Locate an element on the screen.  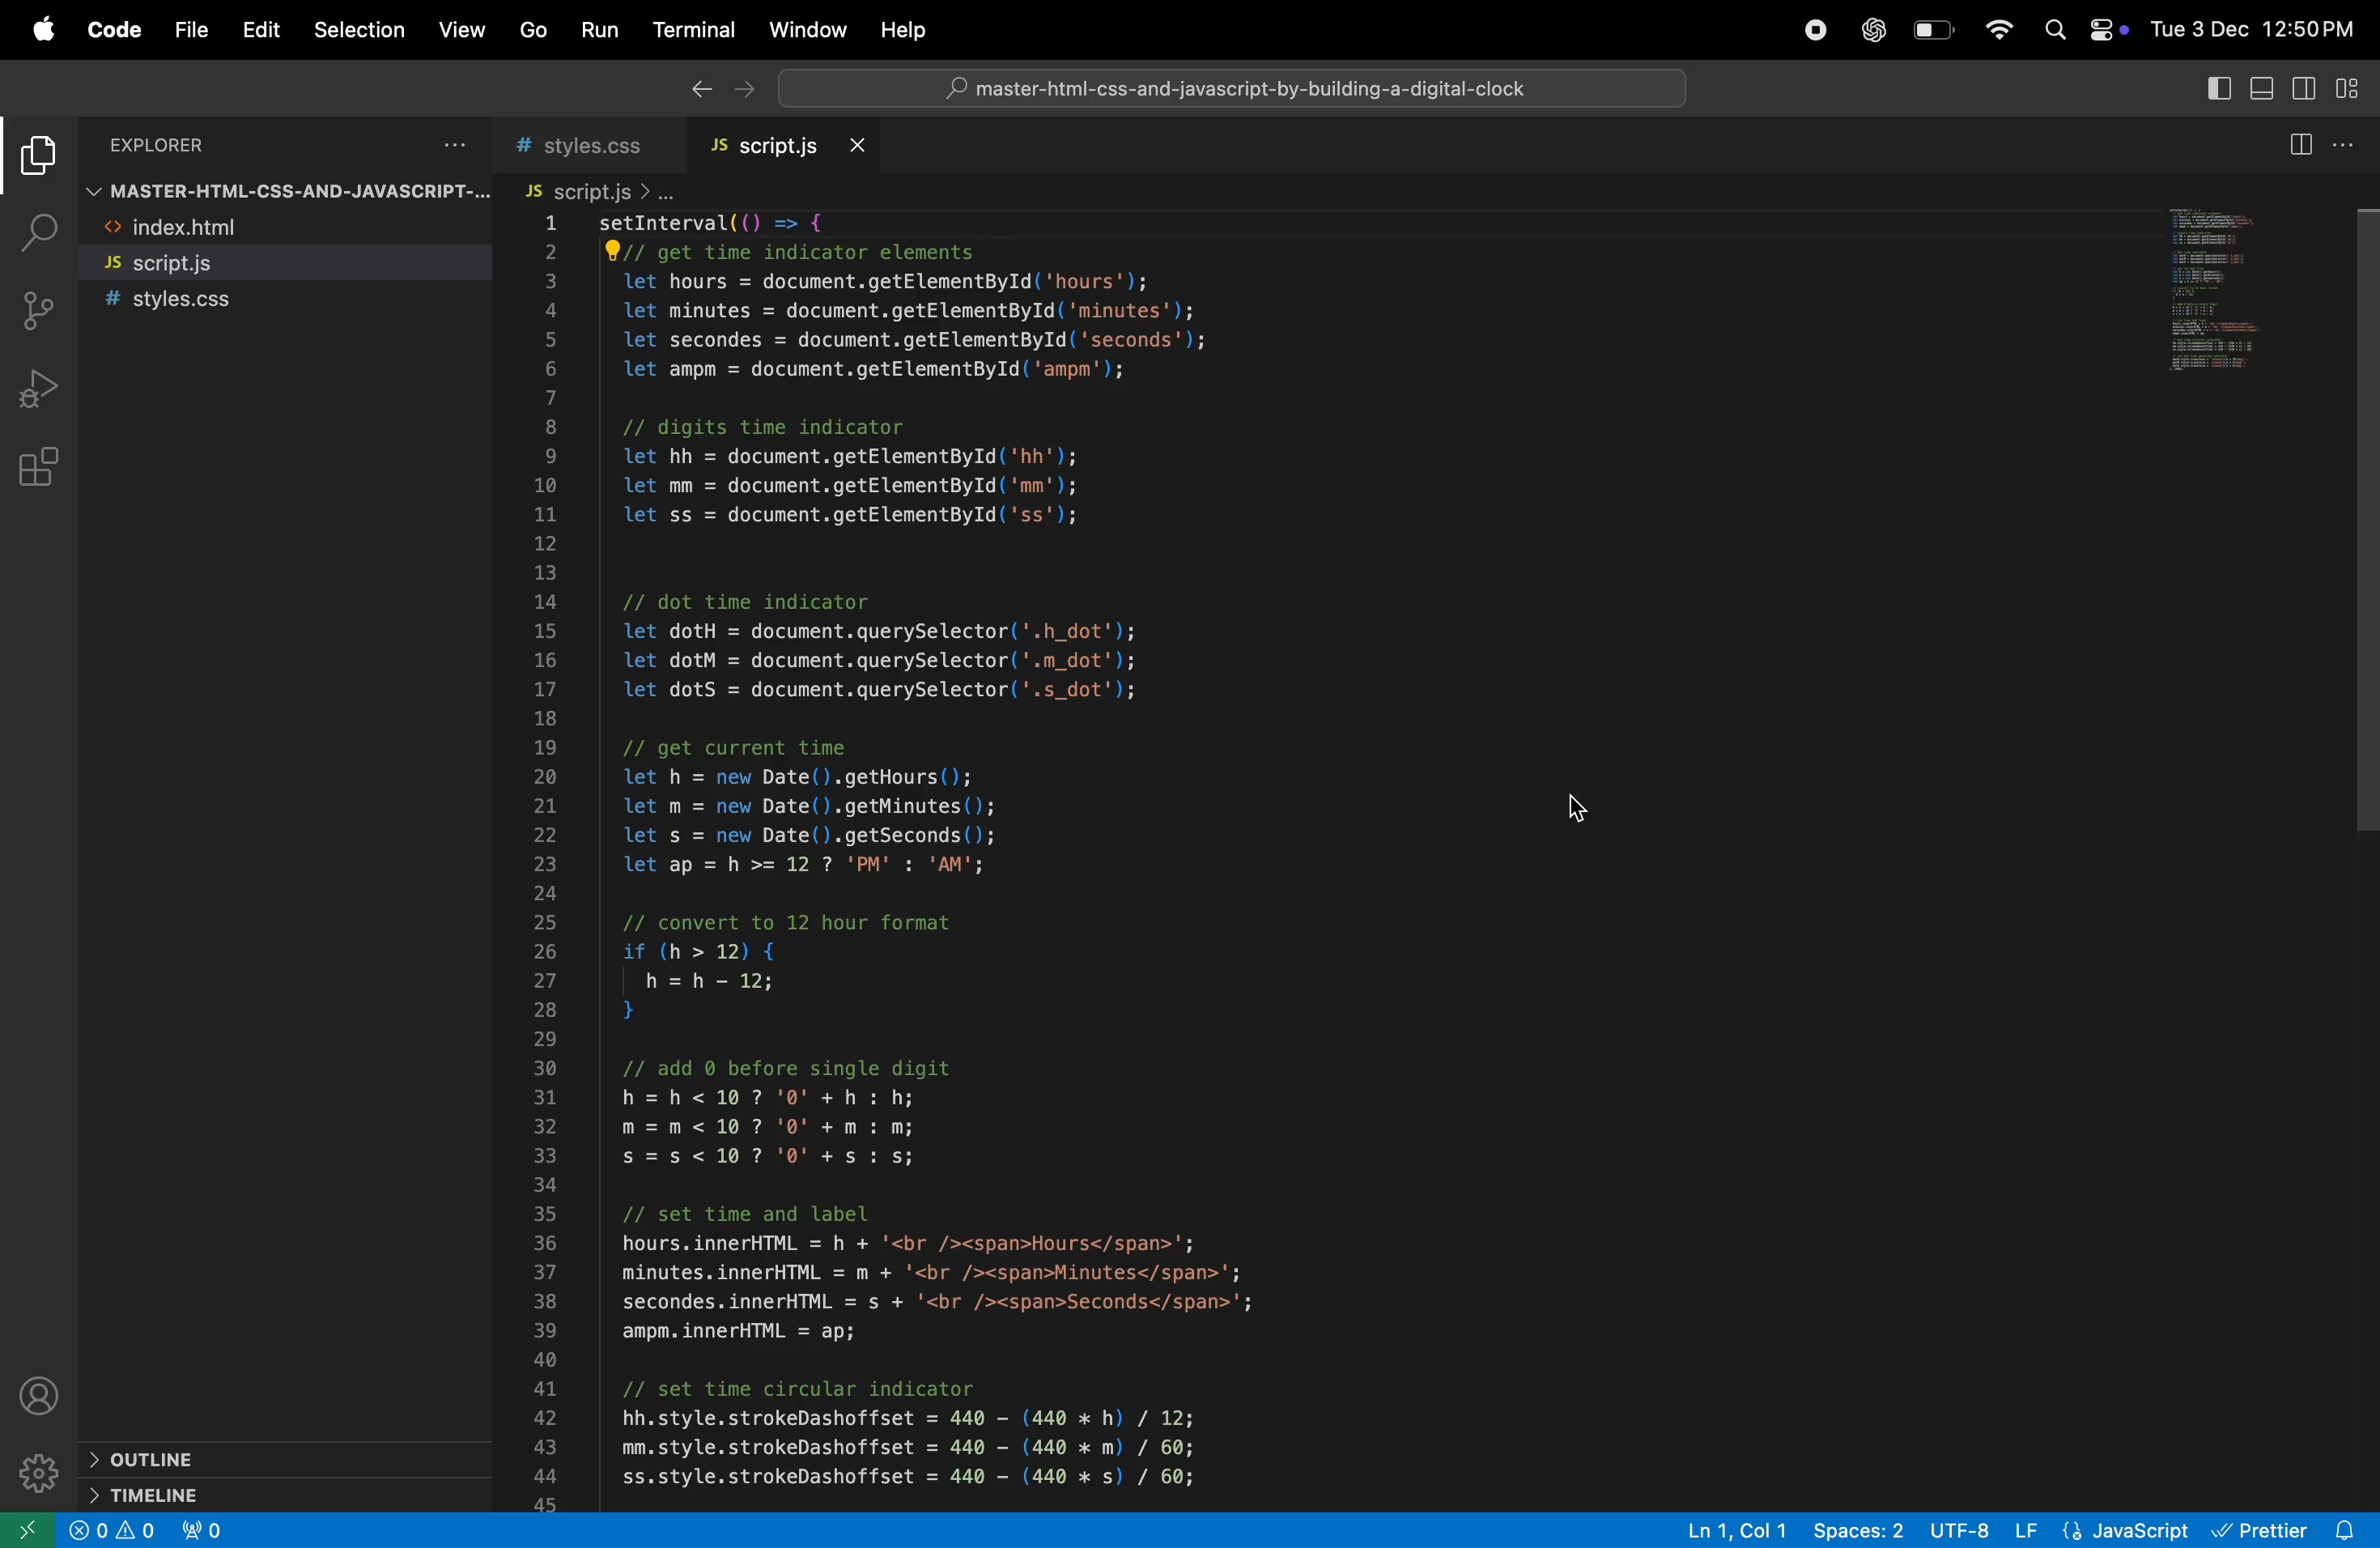
index.html is located at coordinates (286, 228).